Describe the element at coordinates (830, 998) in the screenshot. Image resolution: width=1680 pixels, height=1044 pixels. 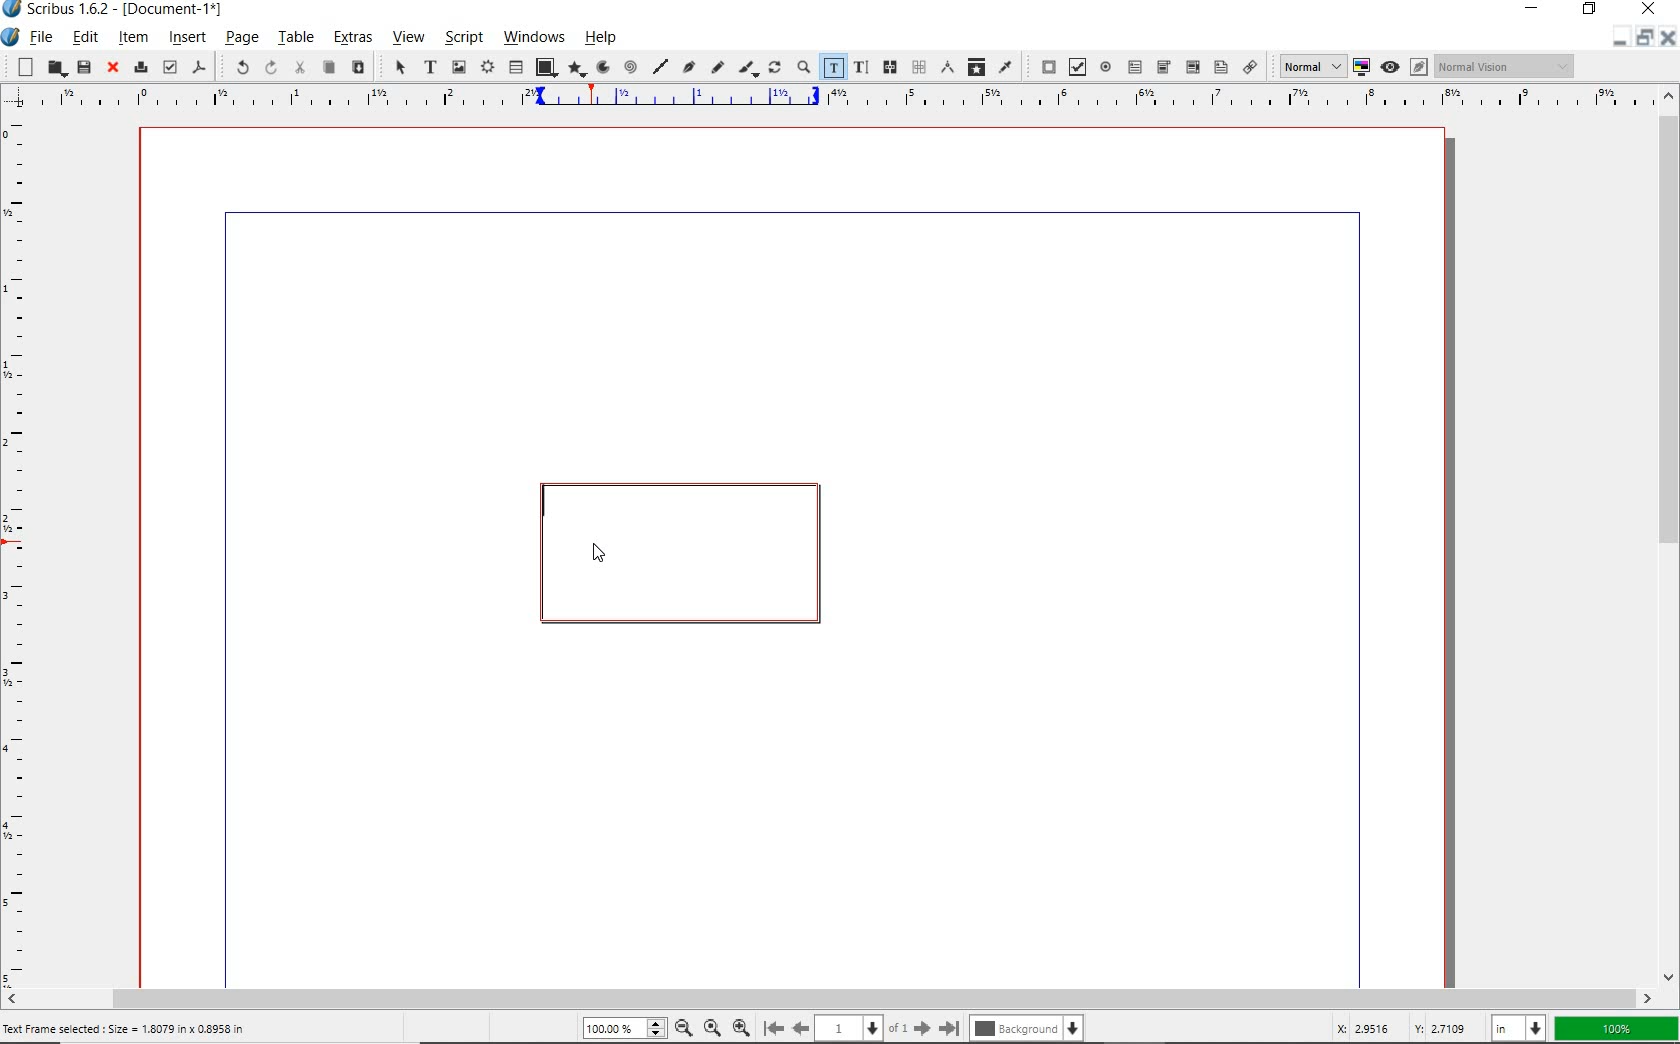
I see `scrollbar` at that location.